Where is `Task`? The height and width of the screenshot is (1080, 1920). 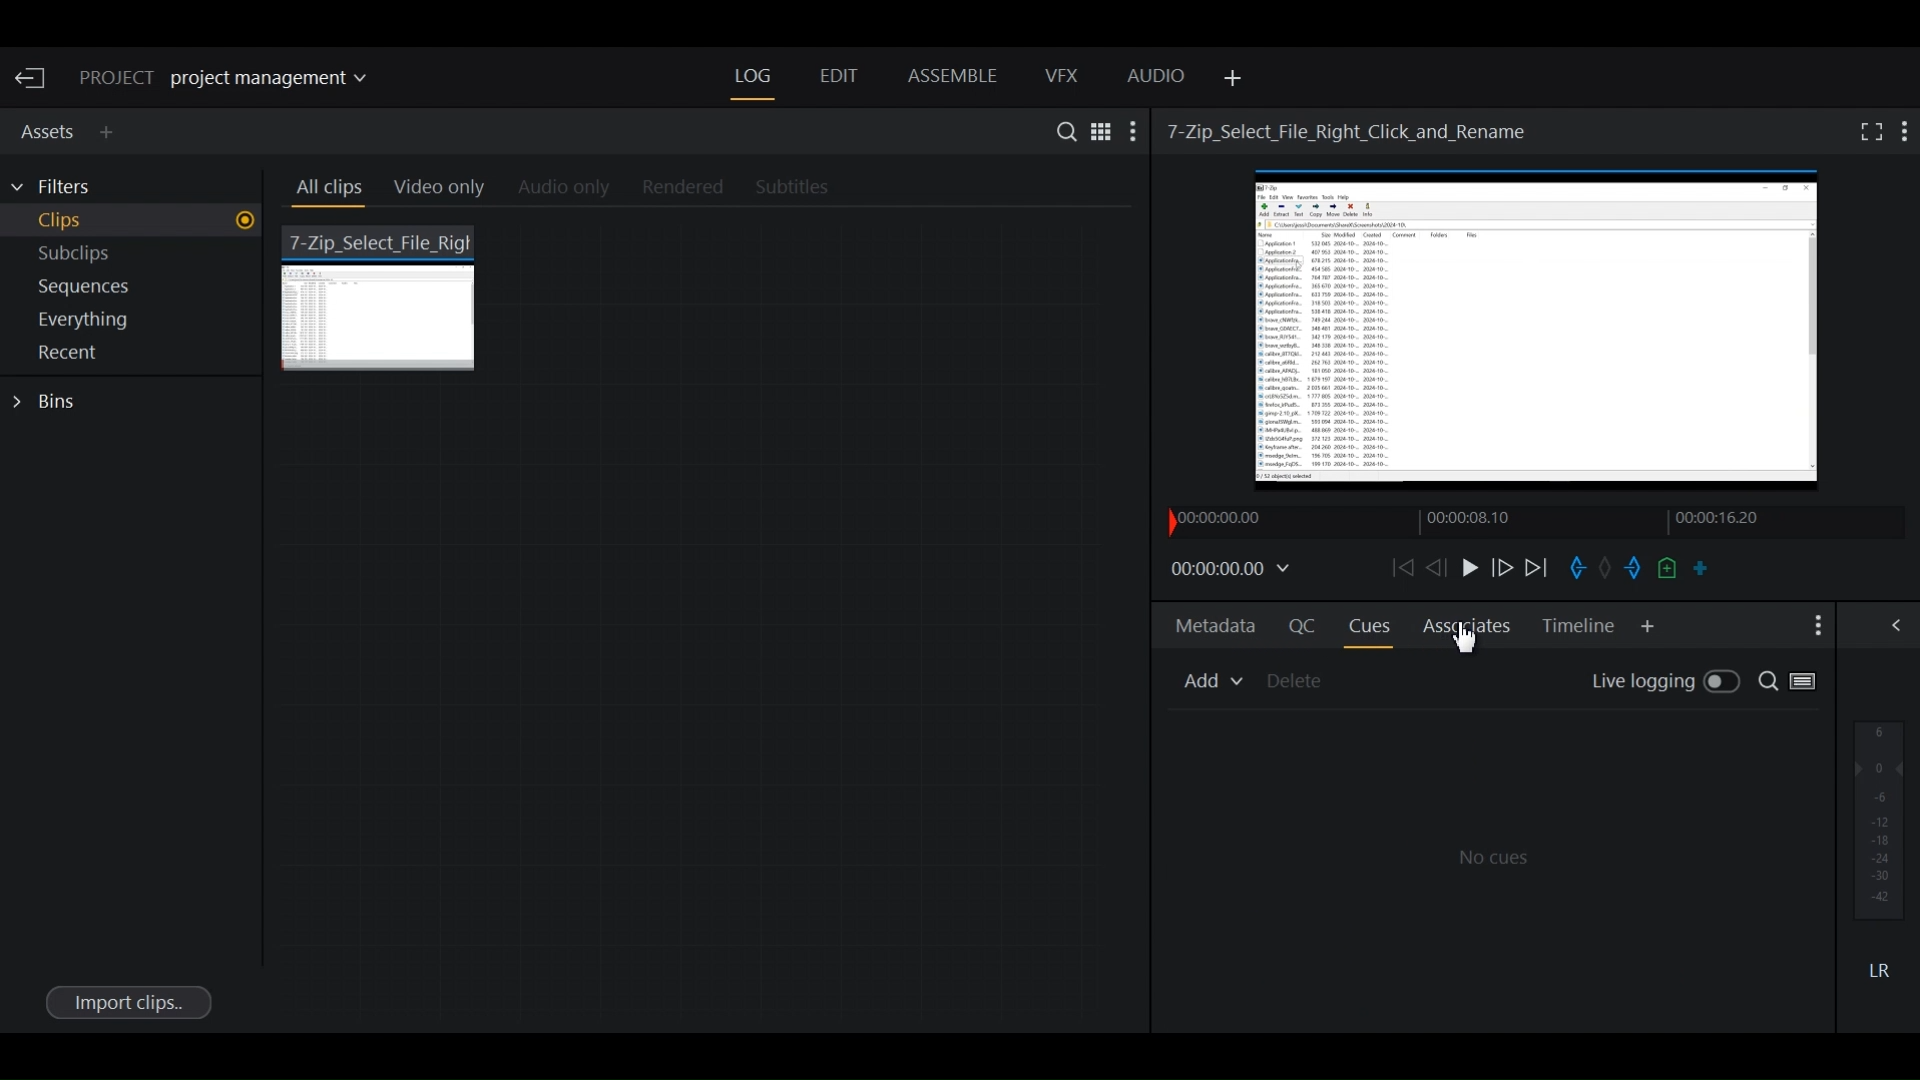 Task is located at coordinates (1606, 565).